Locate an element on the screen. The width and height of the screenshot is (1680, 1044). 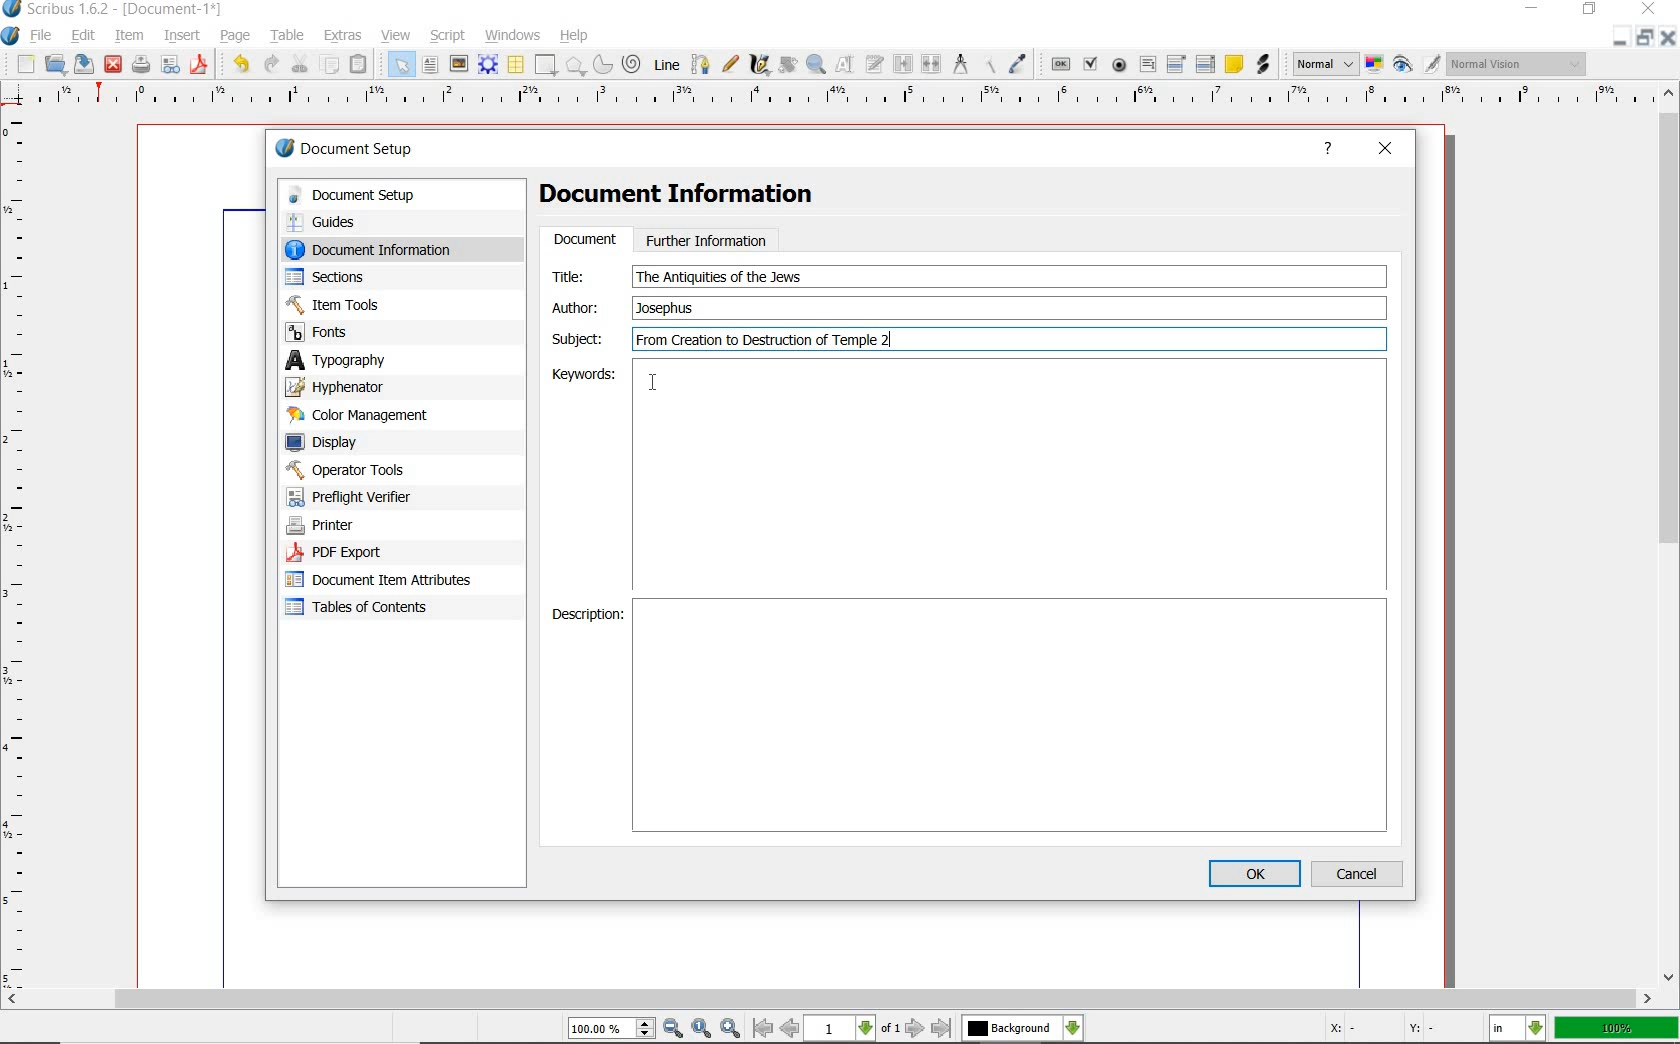
toggle color management is located at coordinates (1374, 64).